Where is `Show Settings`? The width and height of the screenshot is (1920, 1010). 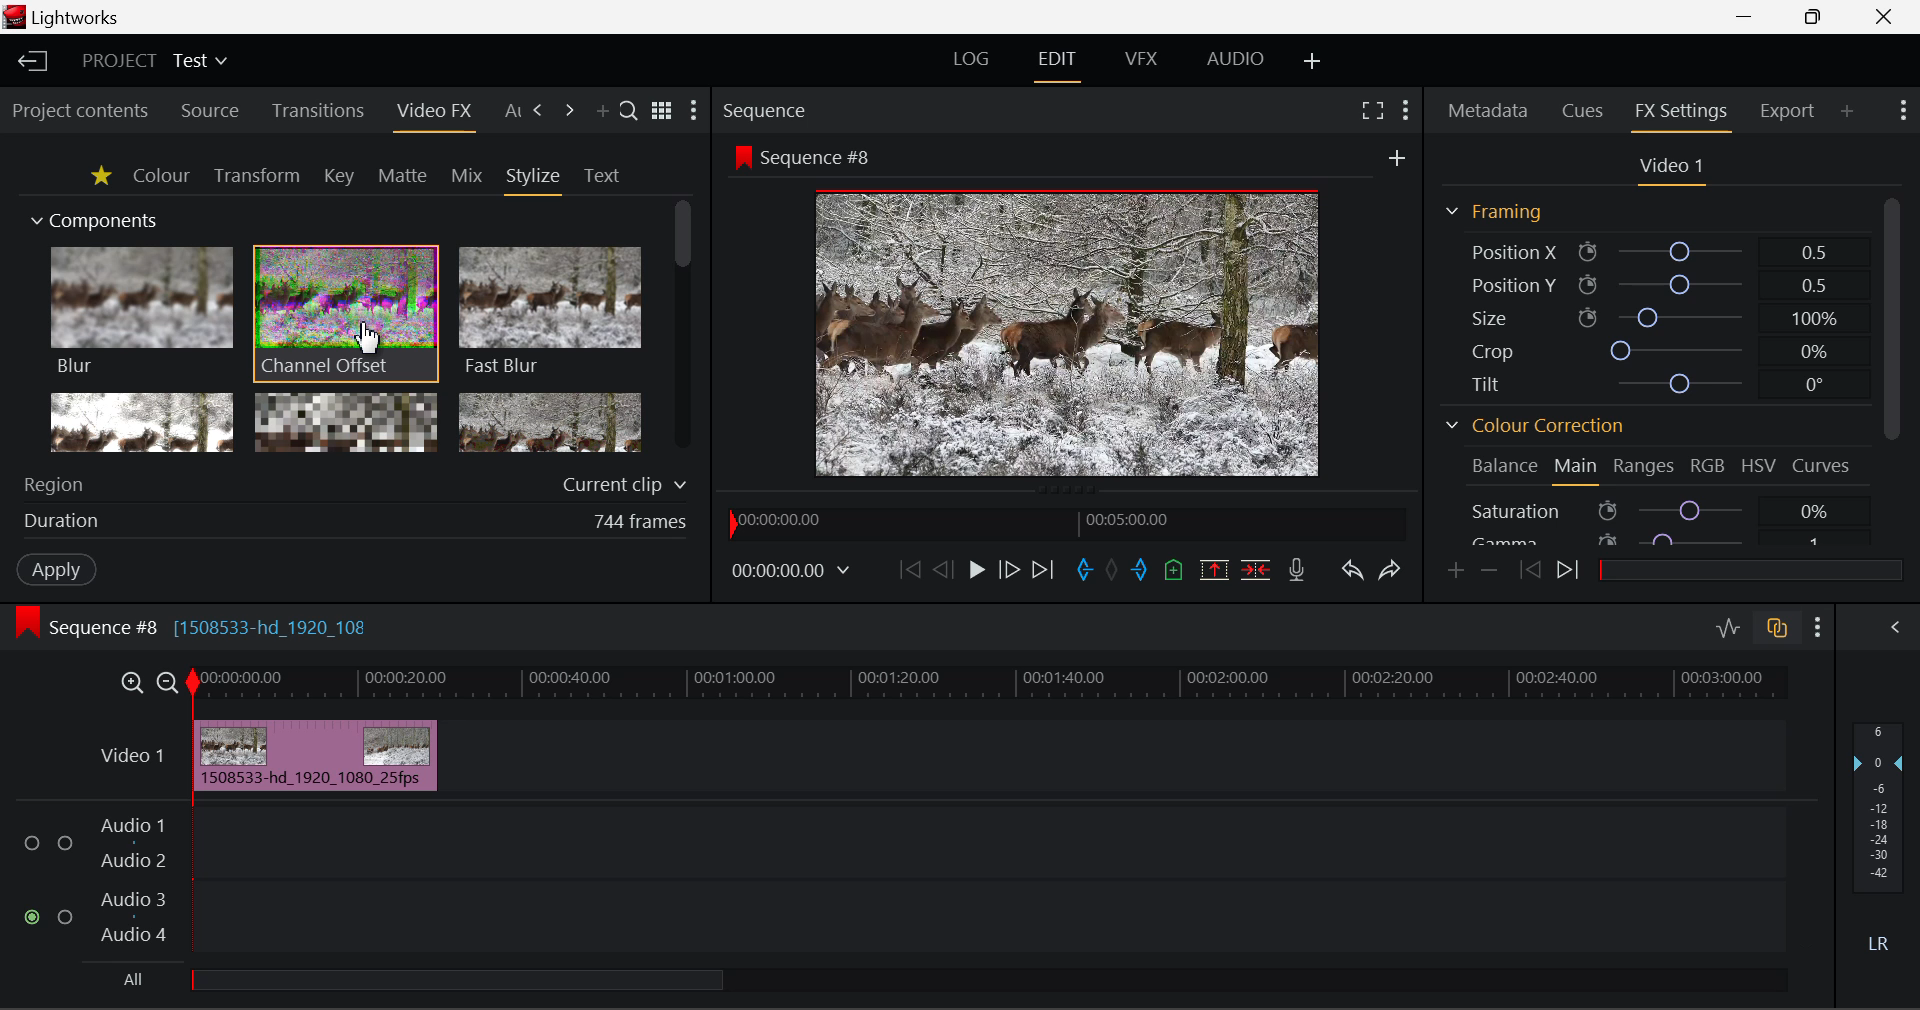
Show Settings is located at coordinates (1902, 110).